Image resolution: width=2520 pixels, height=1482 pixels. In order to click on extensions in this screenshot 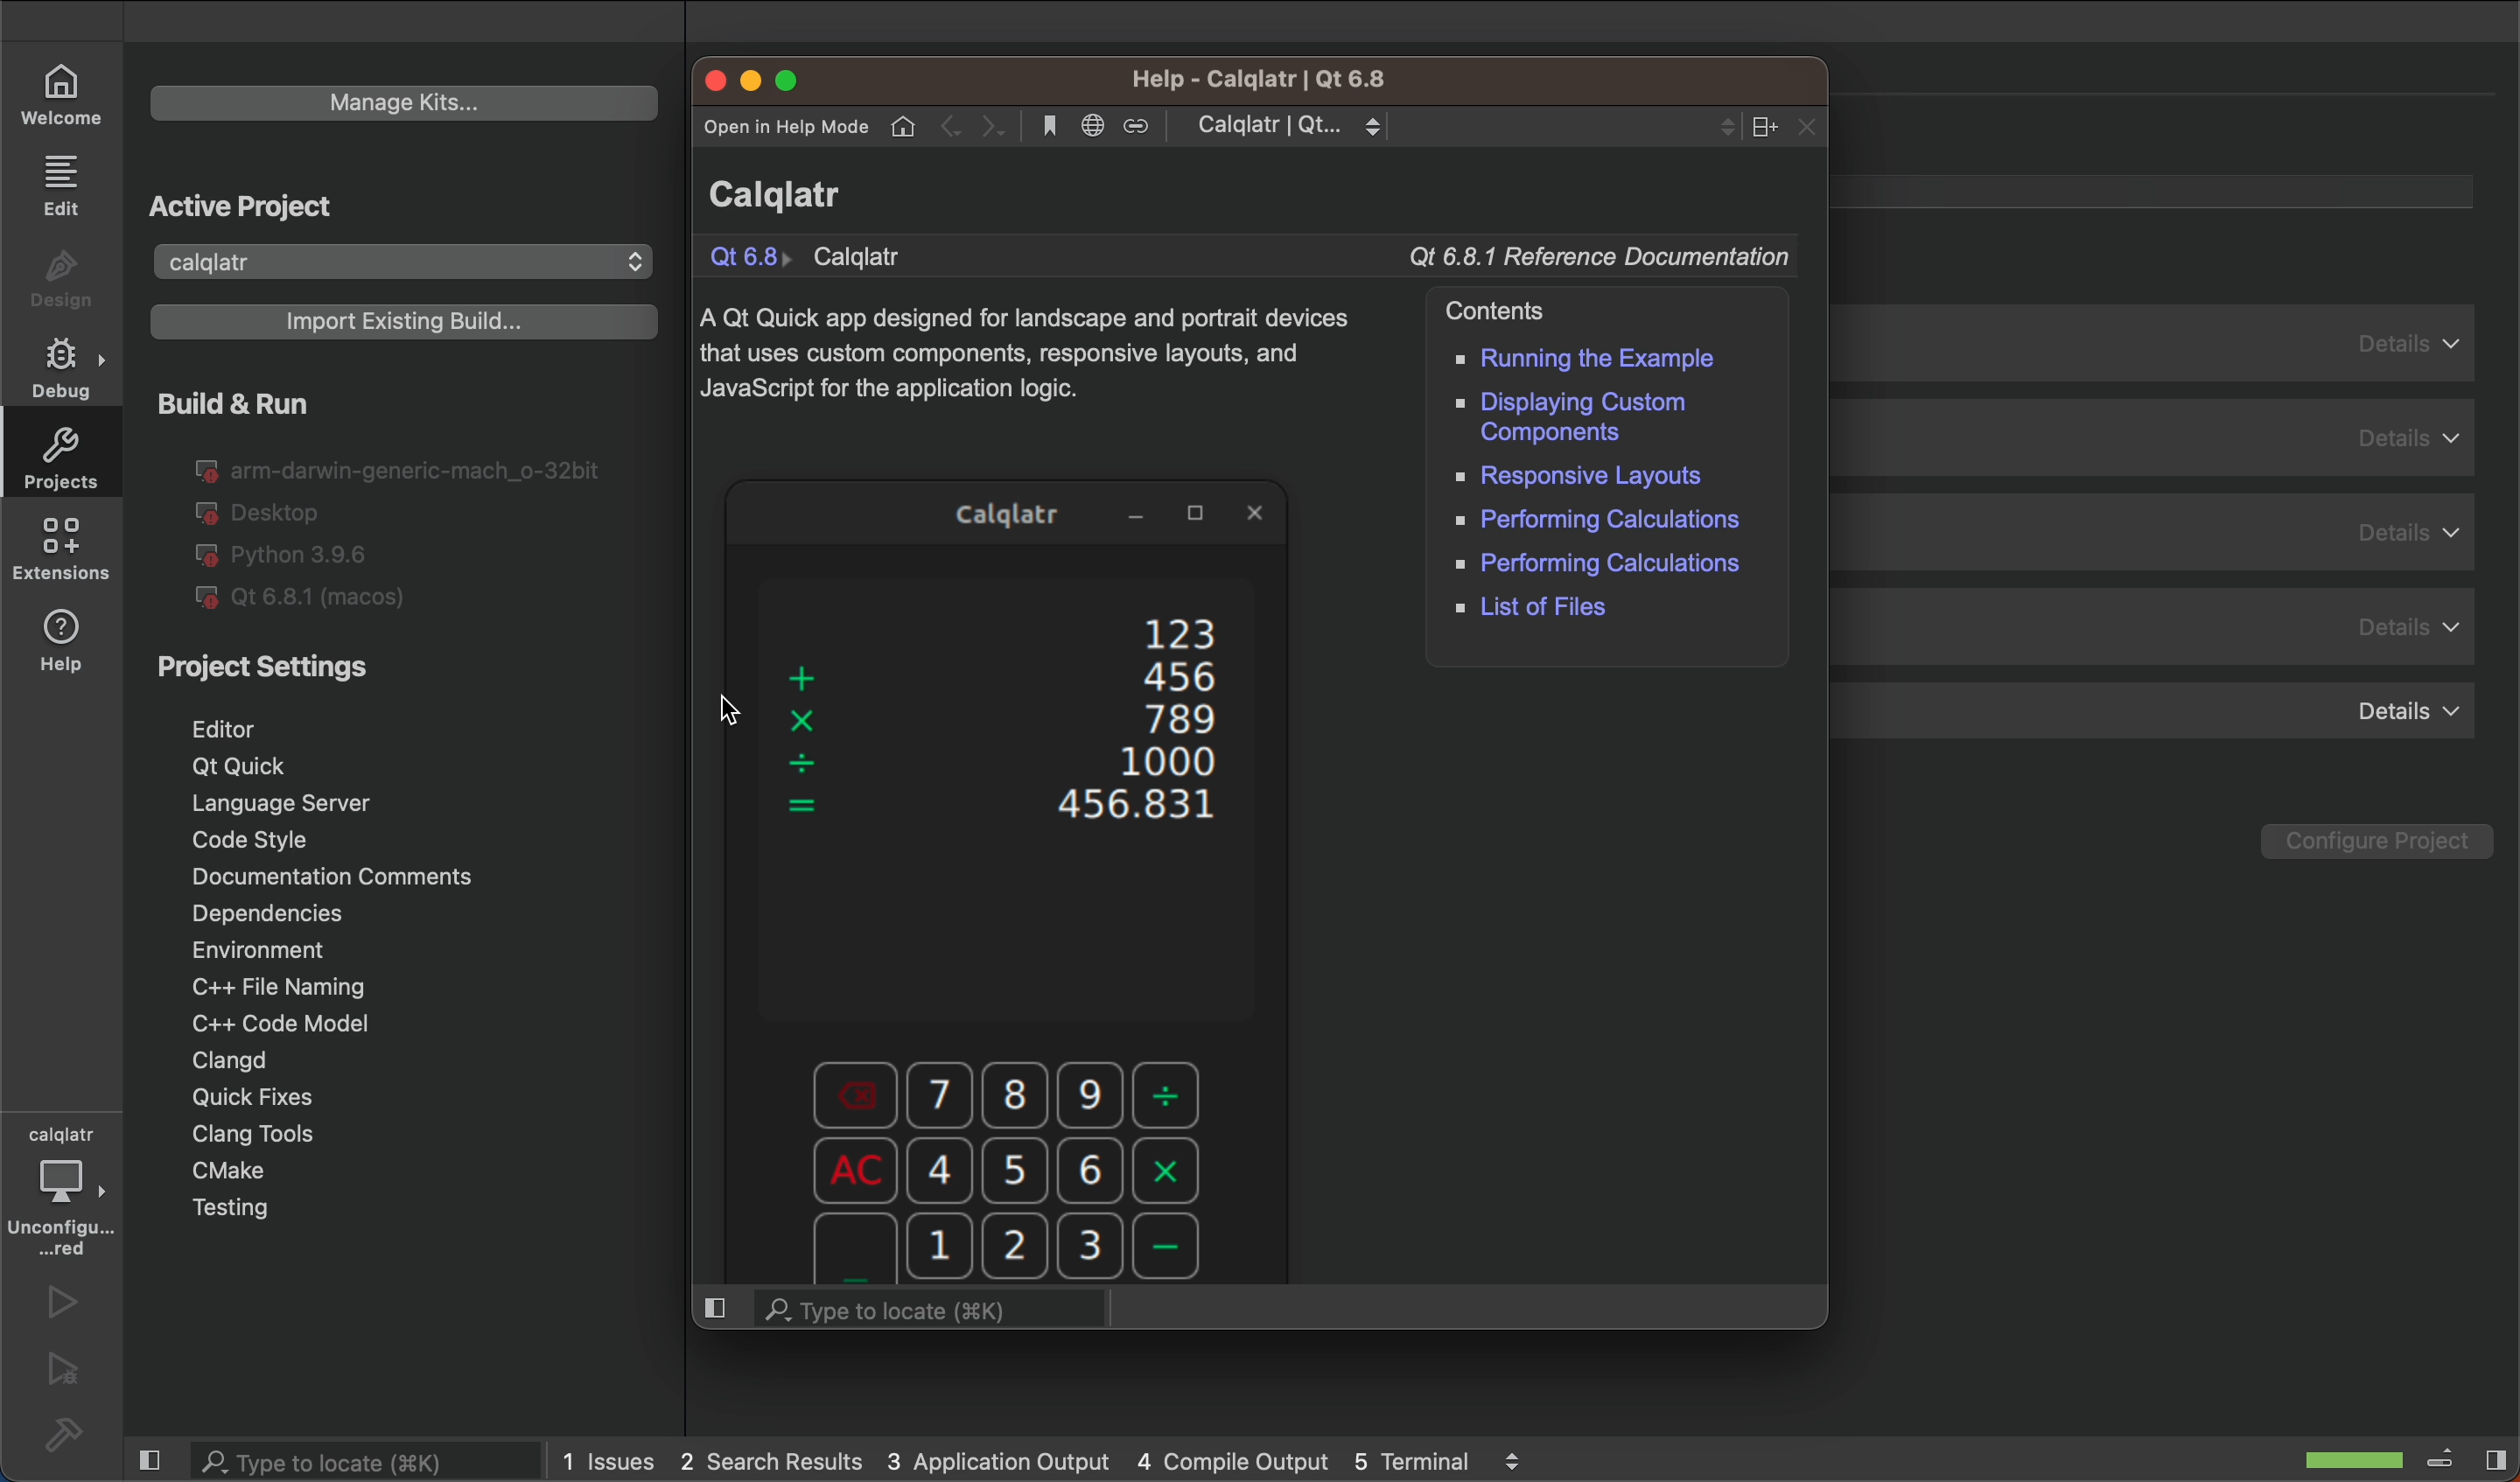, I will do `click(59, 555)`.